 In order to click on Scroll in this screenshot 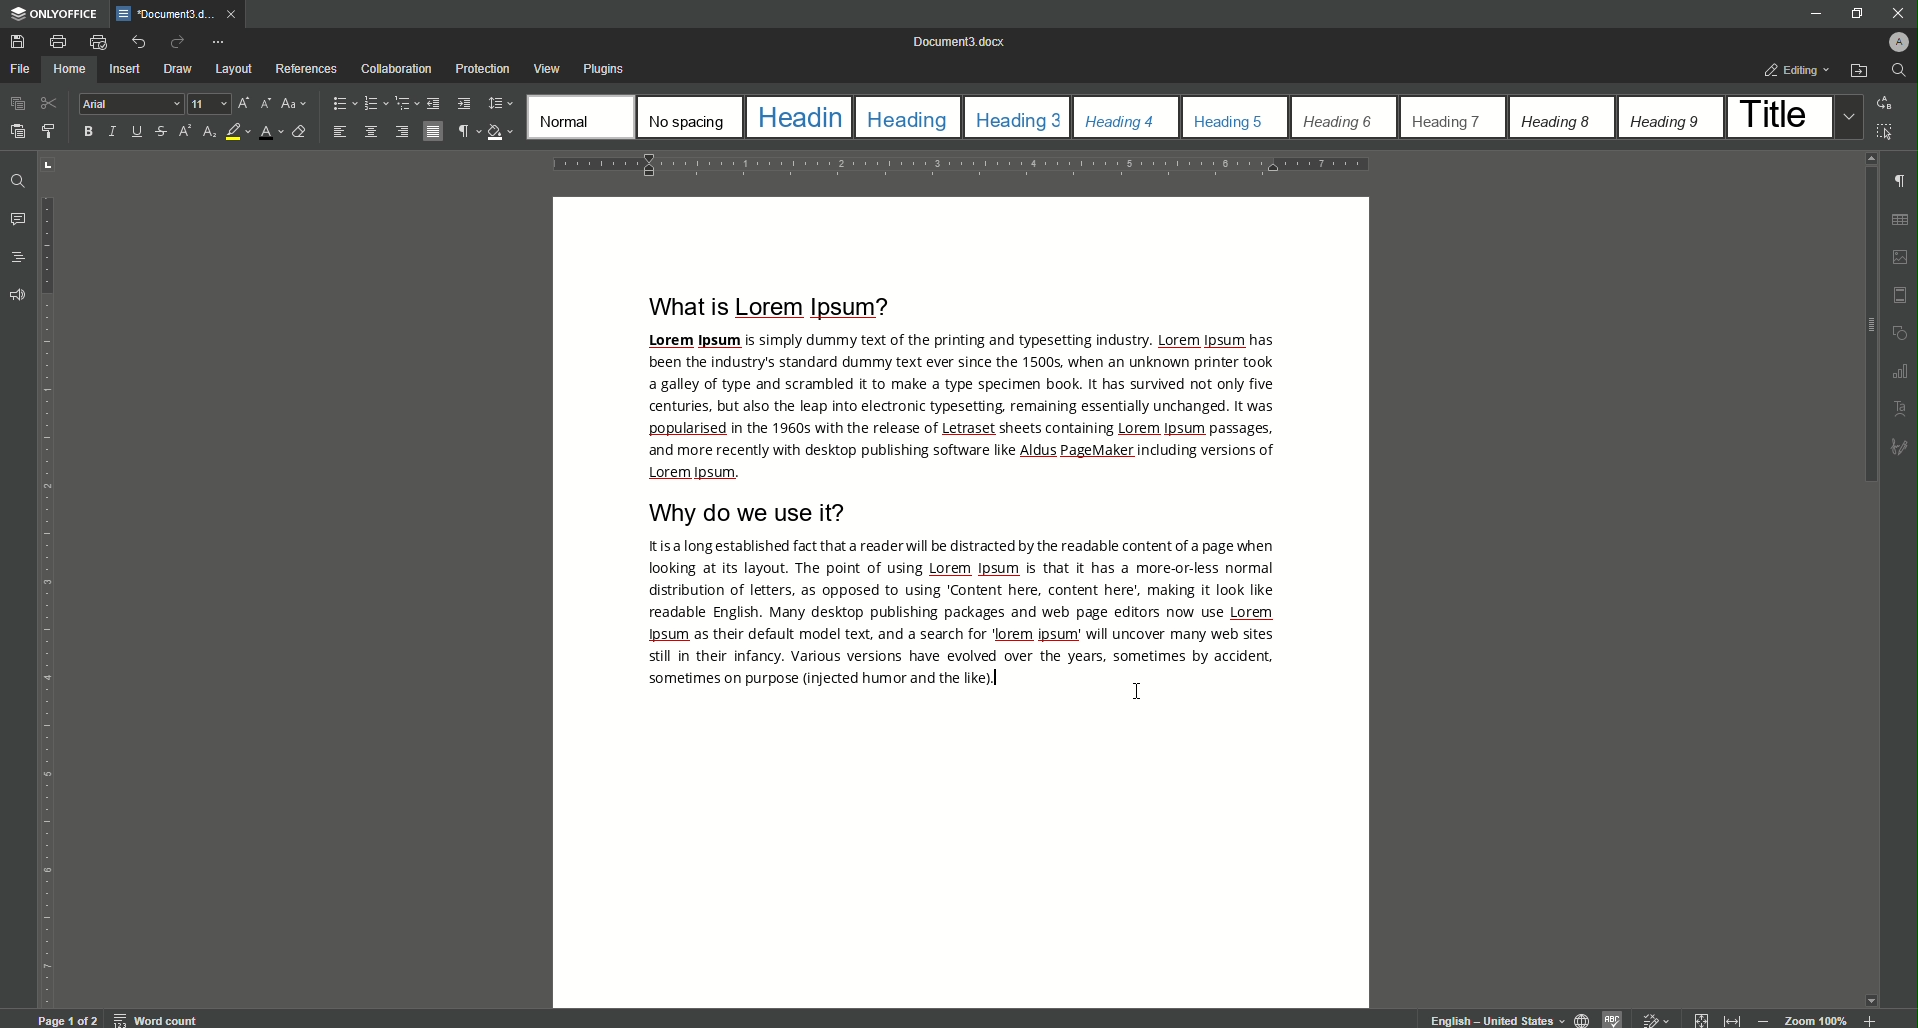, I will do `click(1869, 317)`.